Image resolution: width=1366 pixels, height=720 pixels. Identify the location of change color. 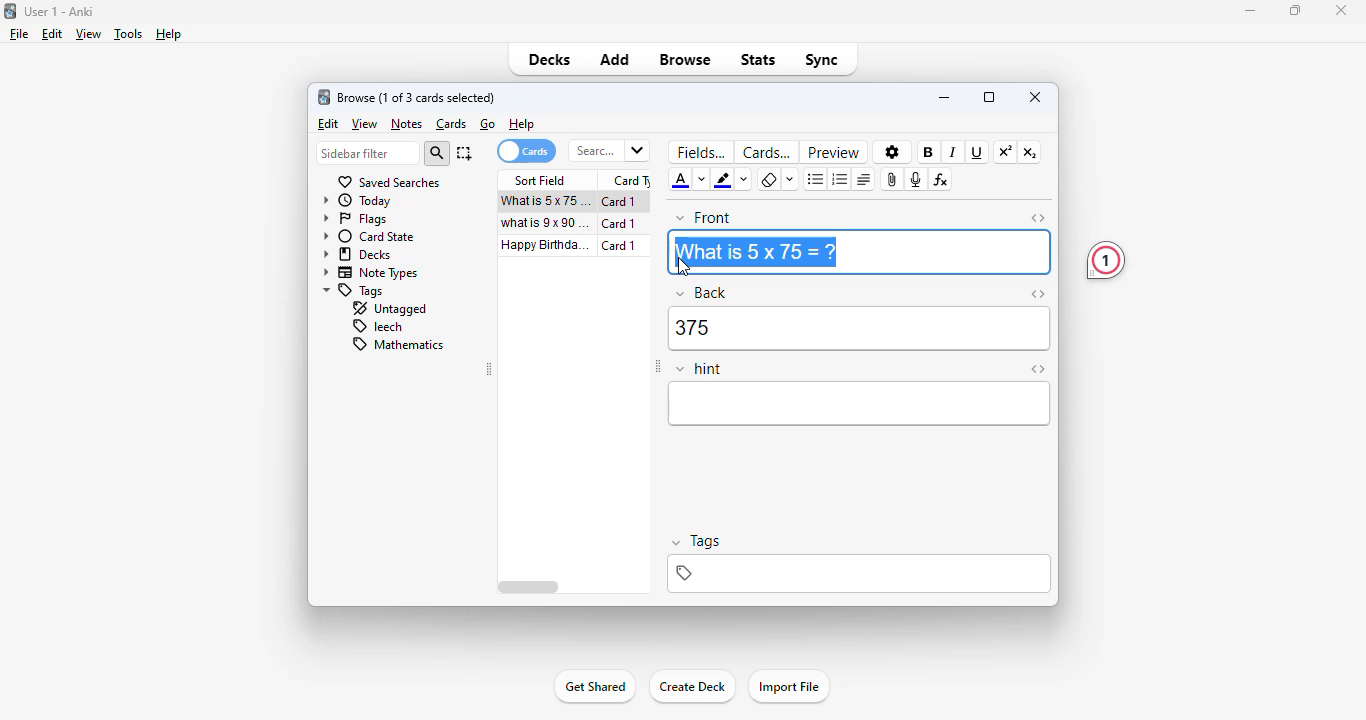
(744, 181).